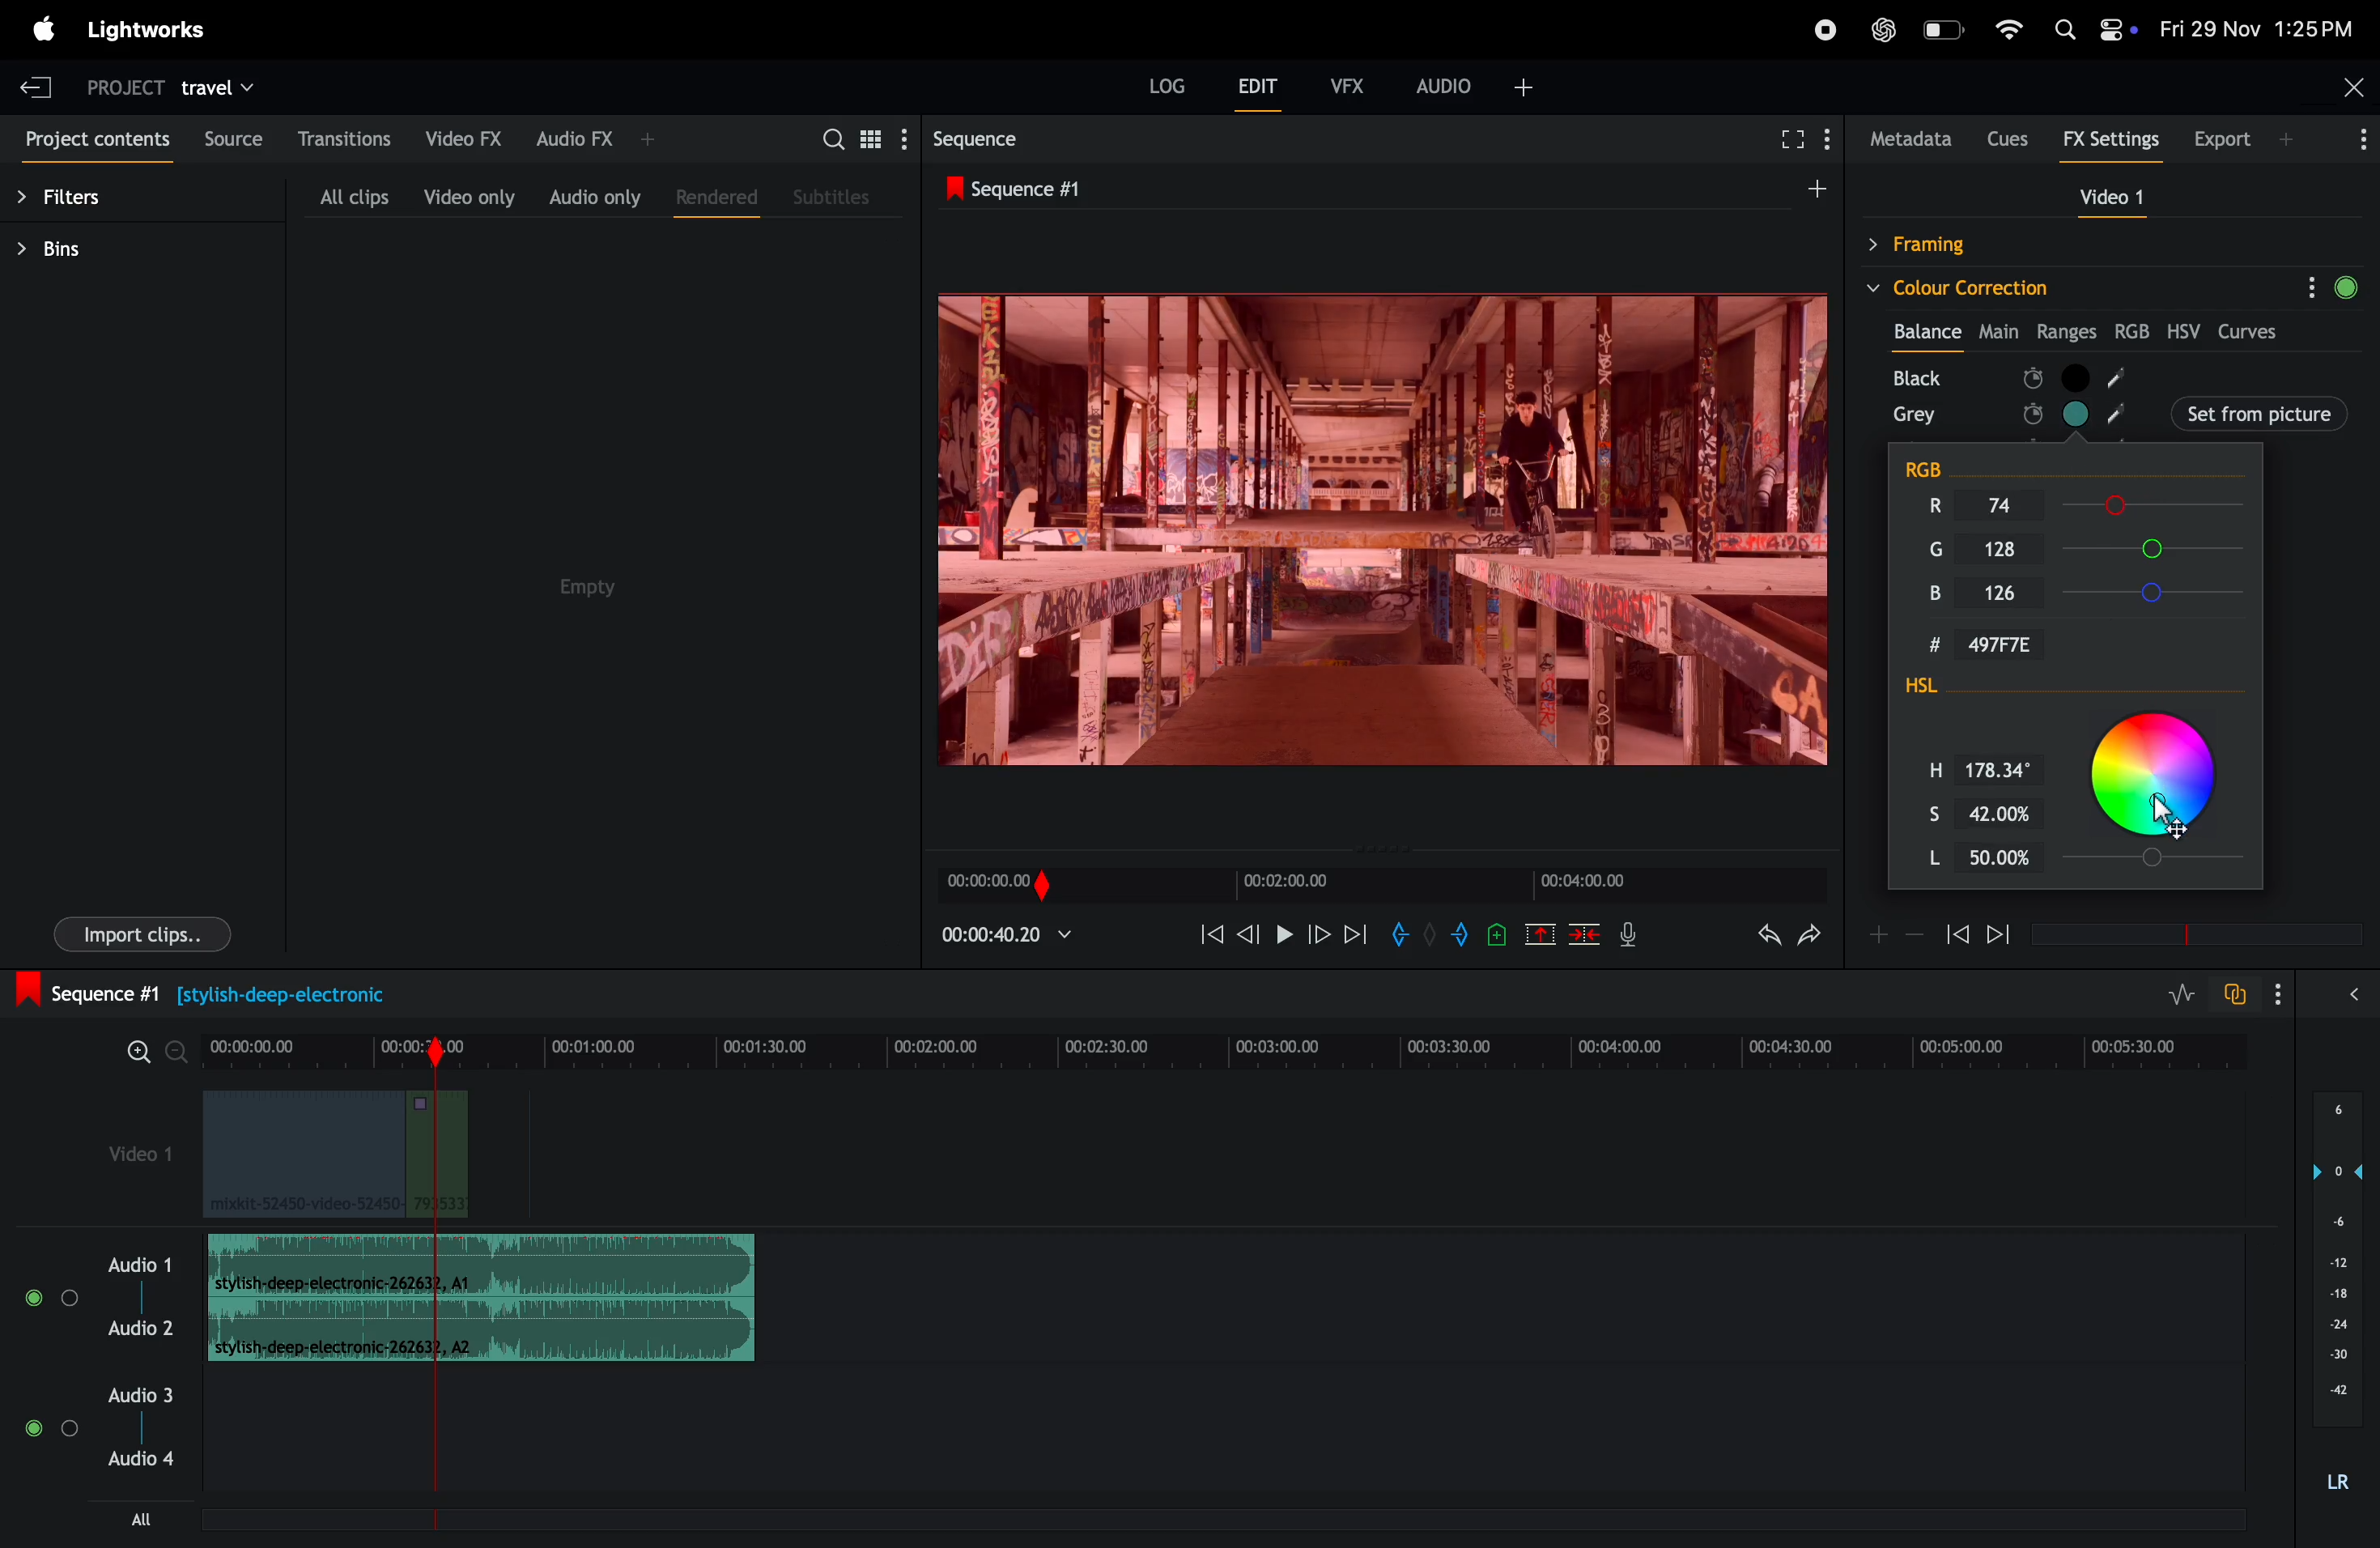  I want to click on Audio 4, so click(144, 1462).